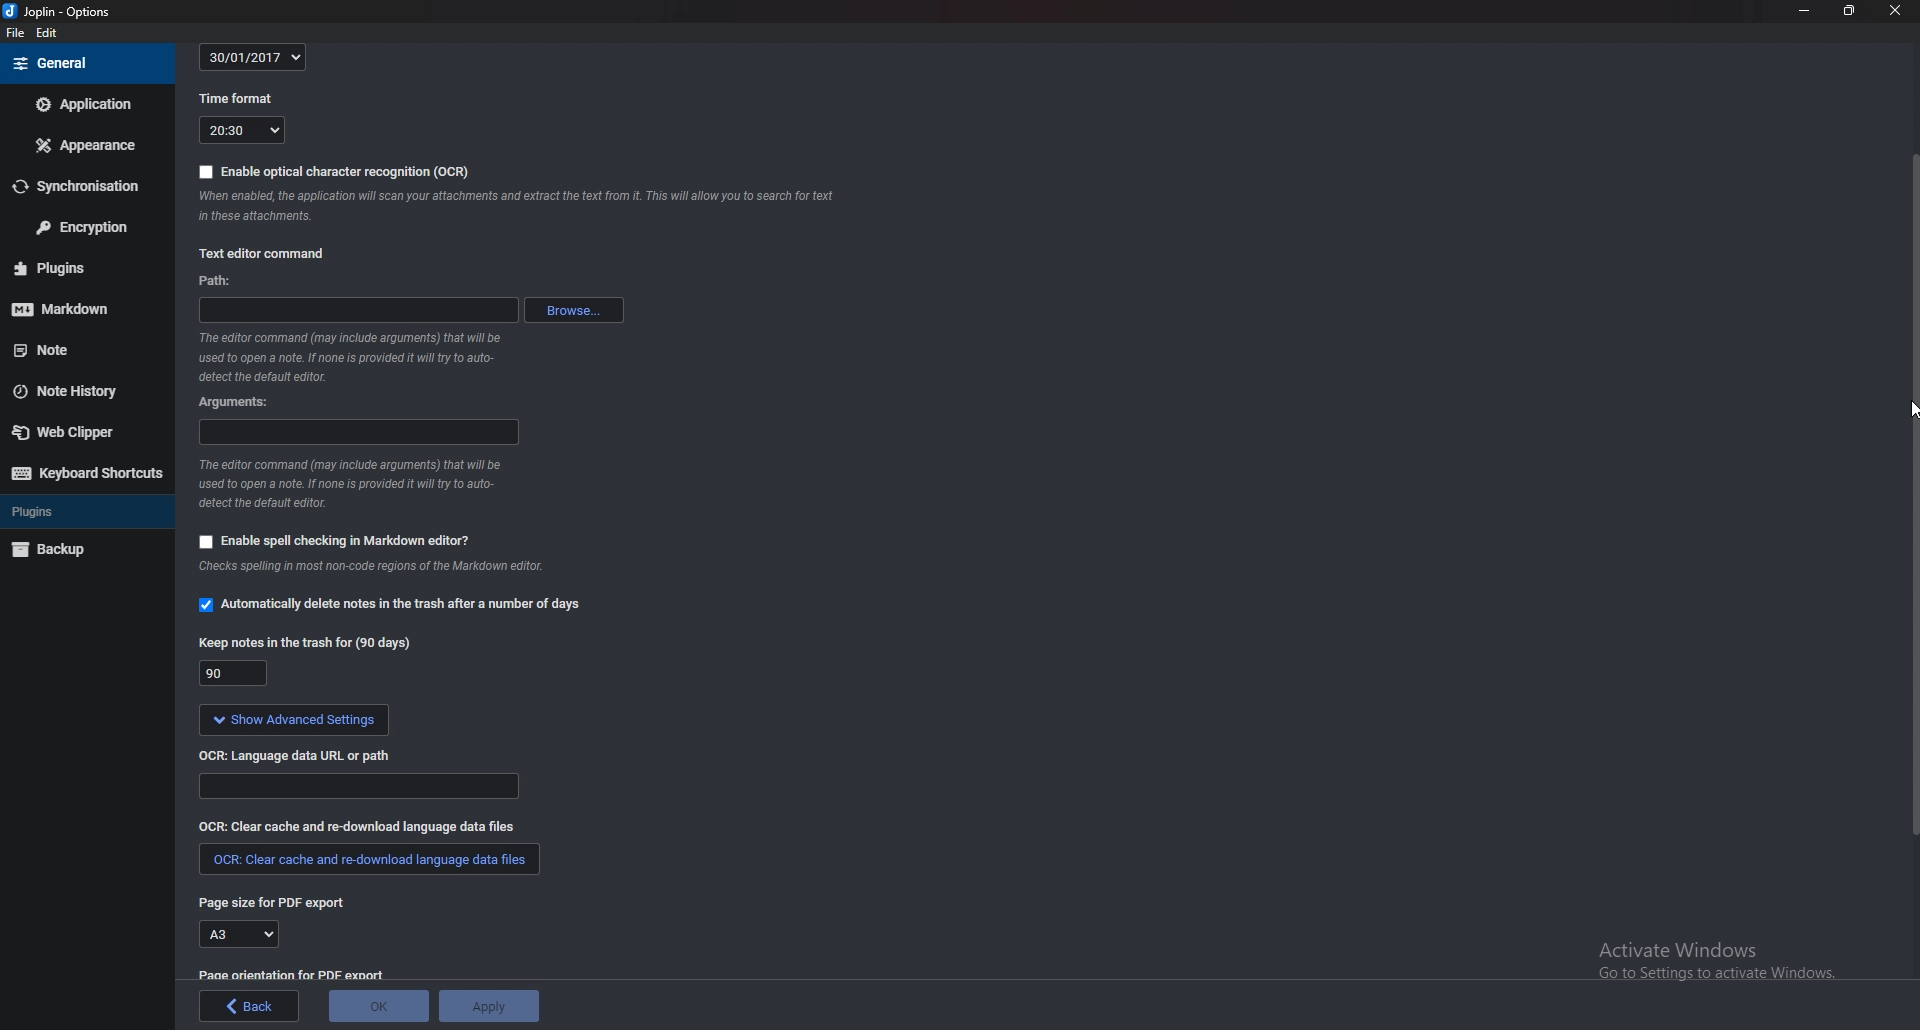 The image size is (1920, 1030). Describe the element at coordinates (84, 511) in the screenshot. I see `Plugins` at that location.